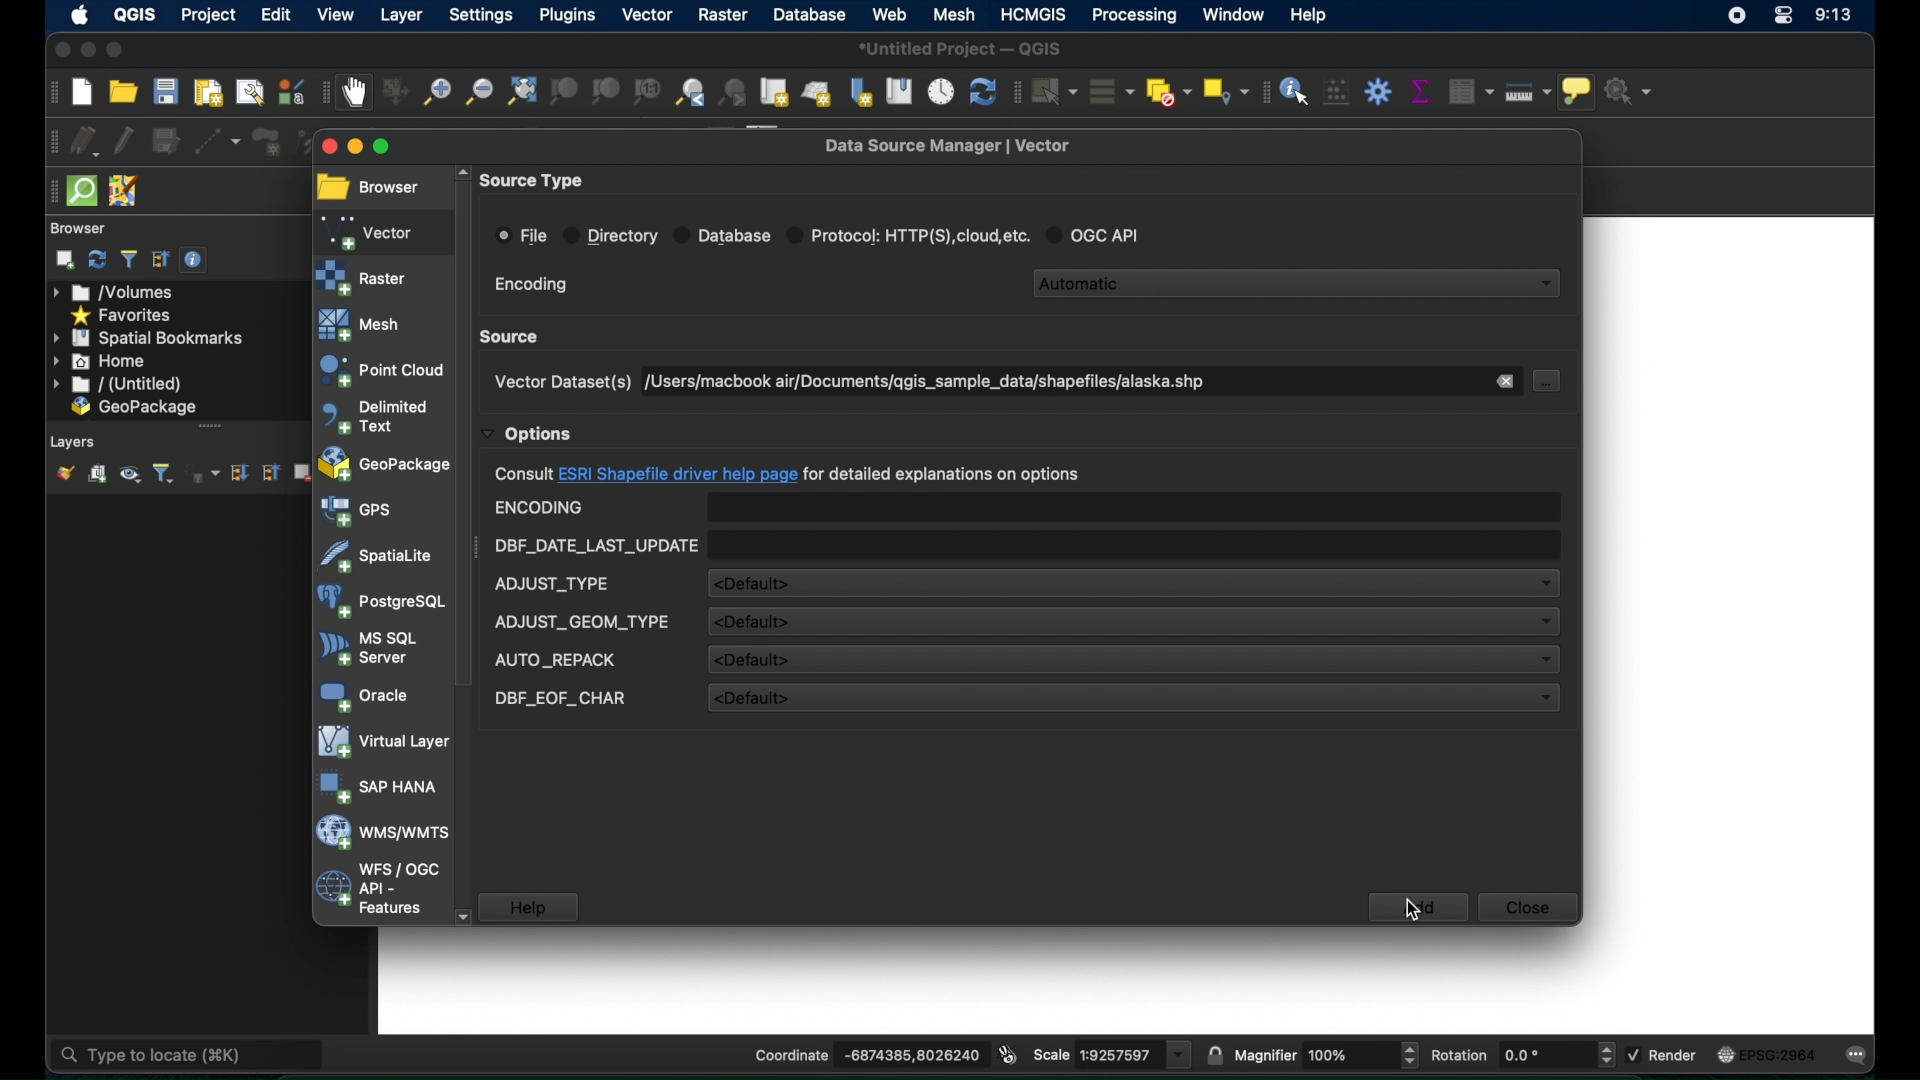  I want to click on default drop-down, so click(1131, 699).